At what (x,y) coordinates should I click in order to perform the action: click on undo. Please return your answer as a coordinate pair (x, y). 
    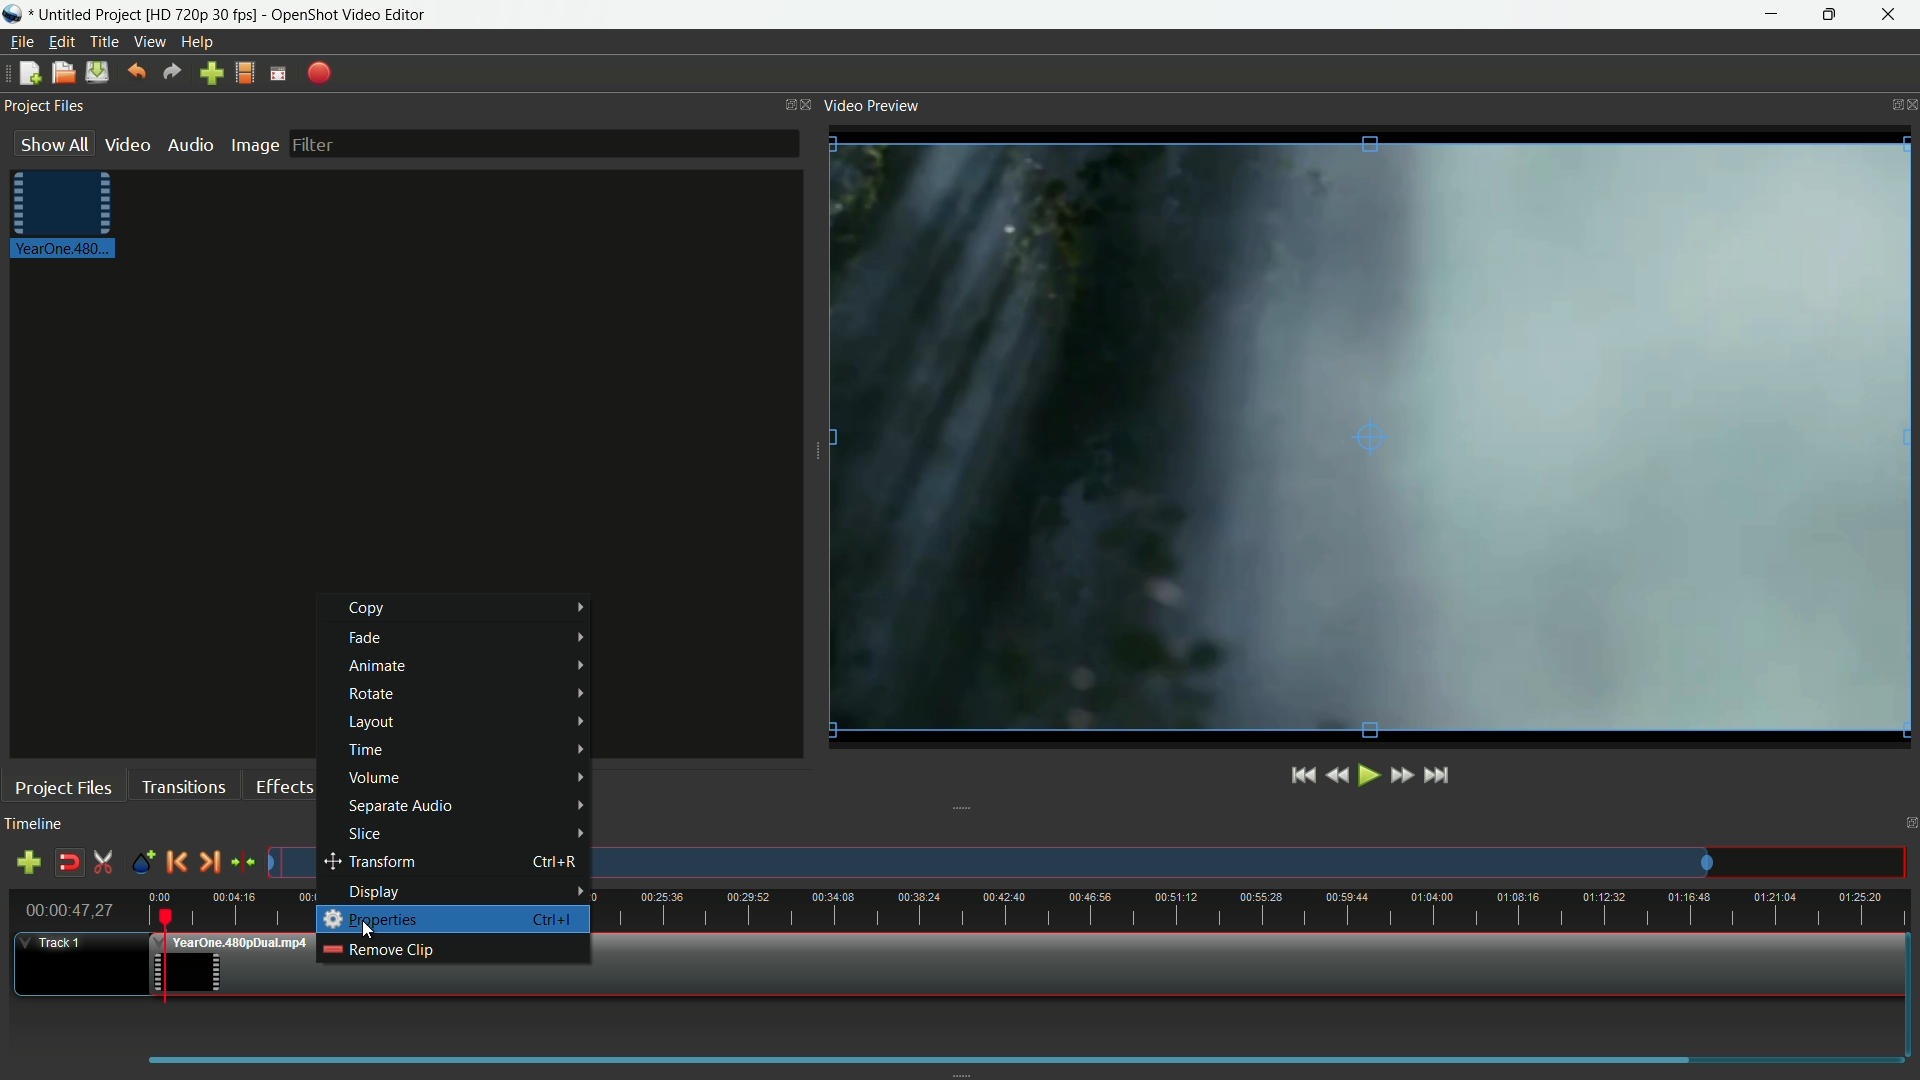
    Looking at the image, I should click on (136, 72).